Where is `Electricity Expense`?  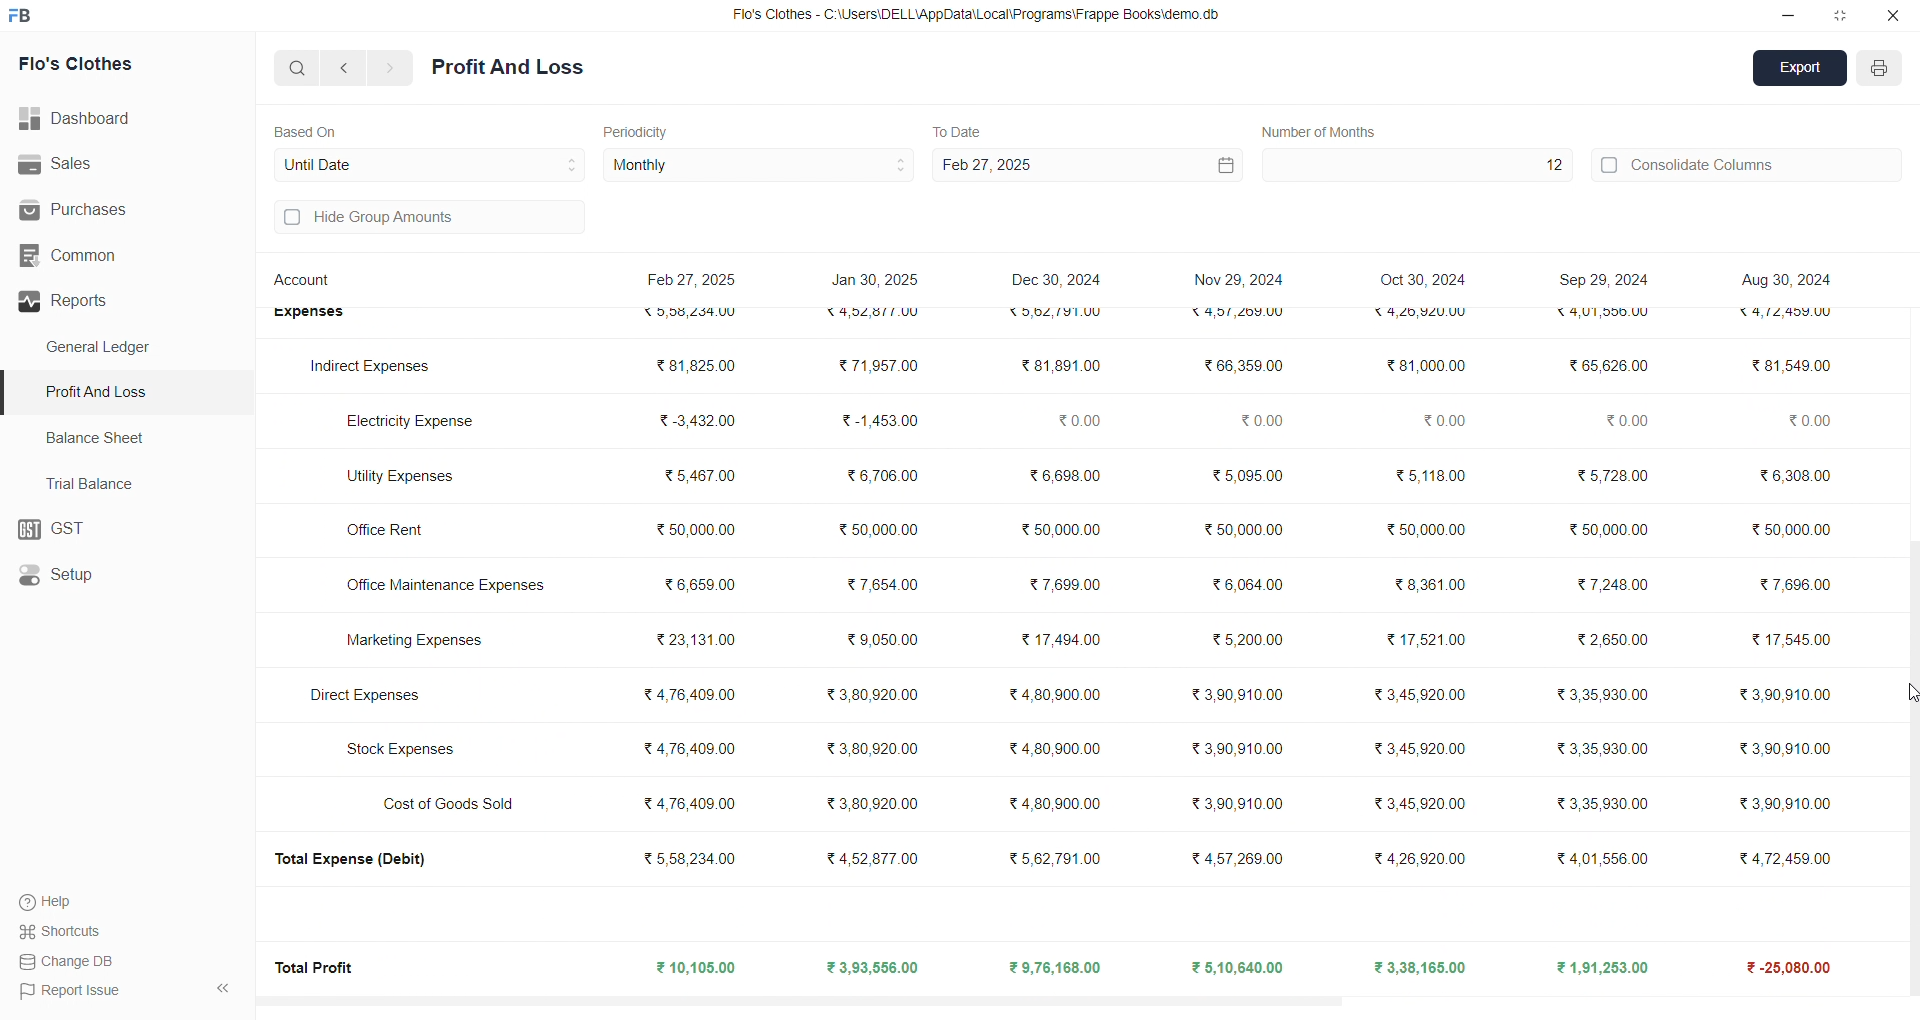
Electricity Expense is located at coordinates (414, 418).